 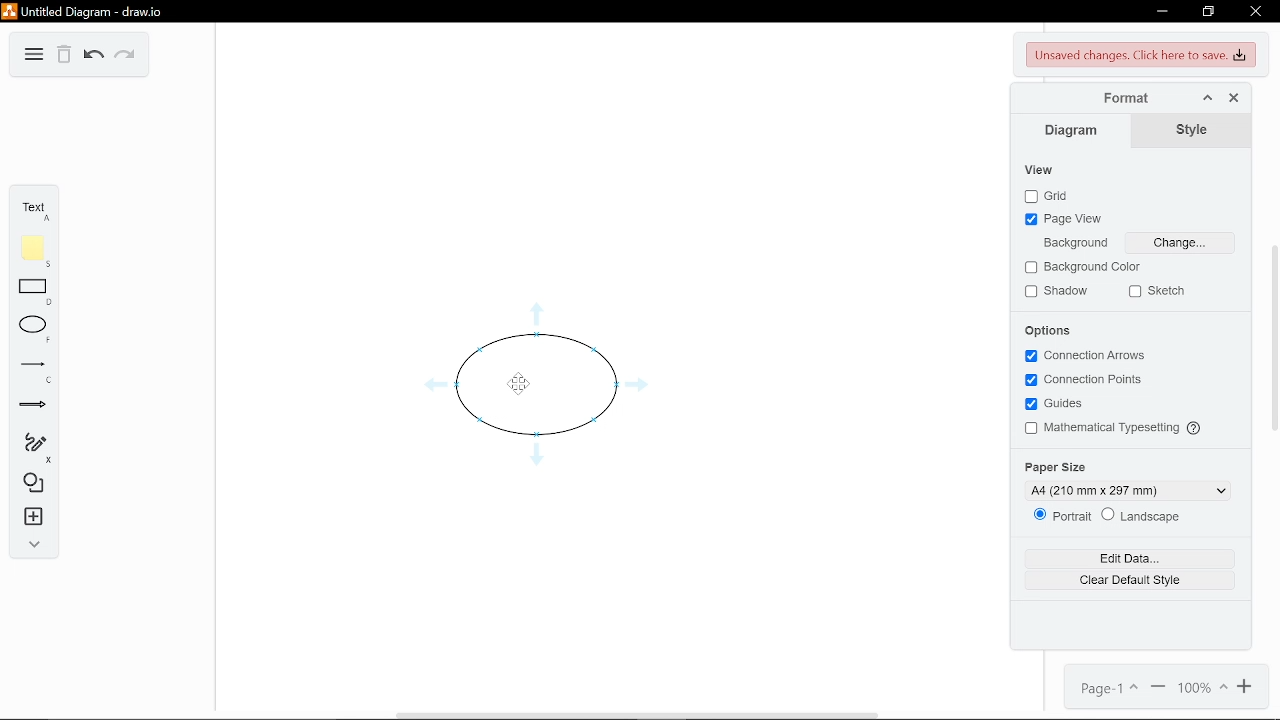 I want to click on Background, so click(x=1078, y=242).